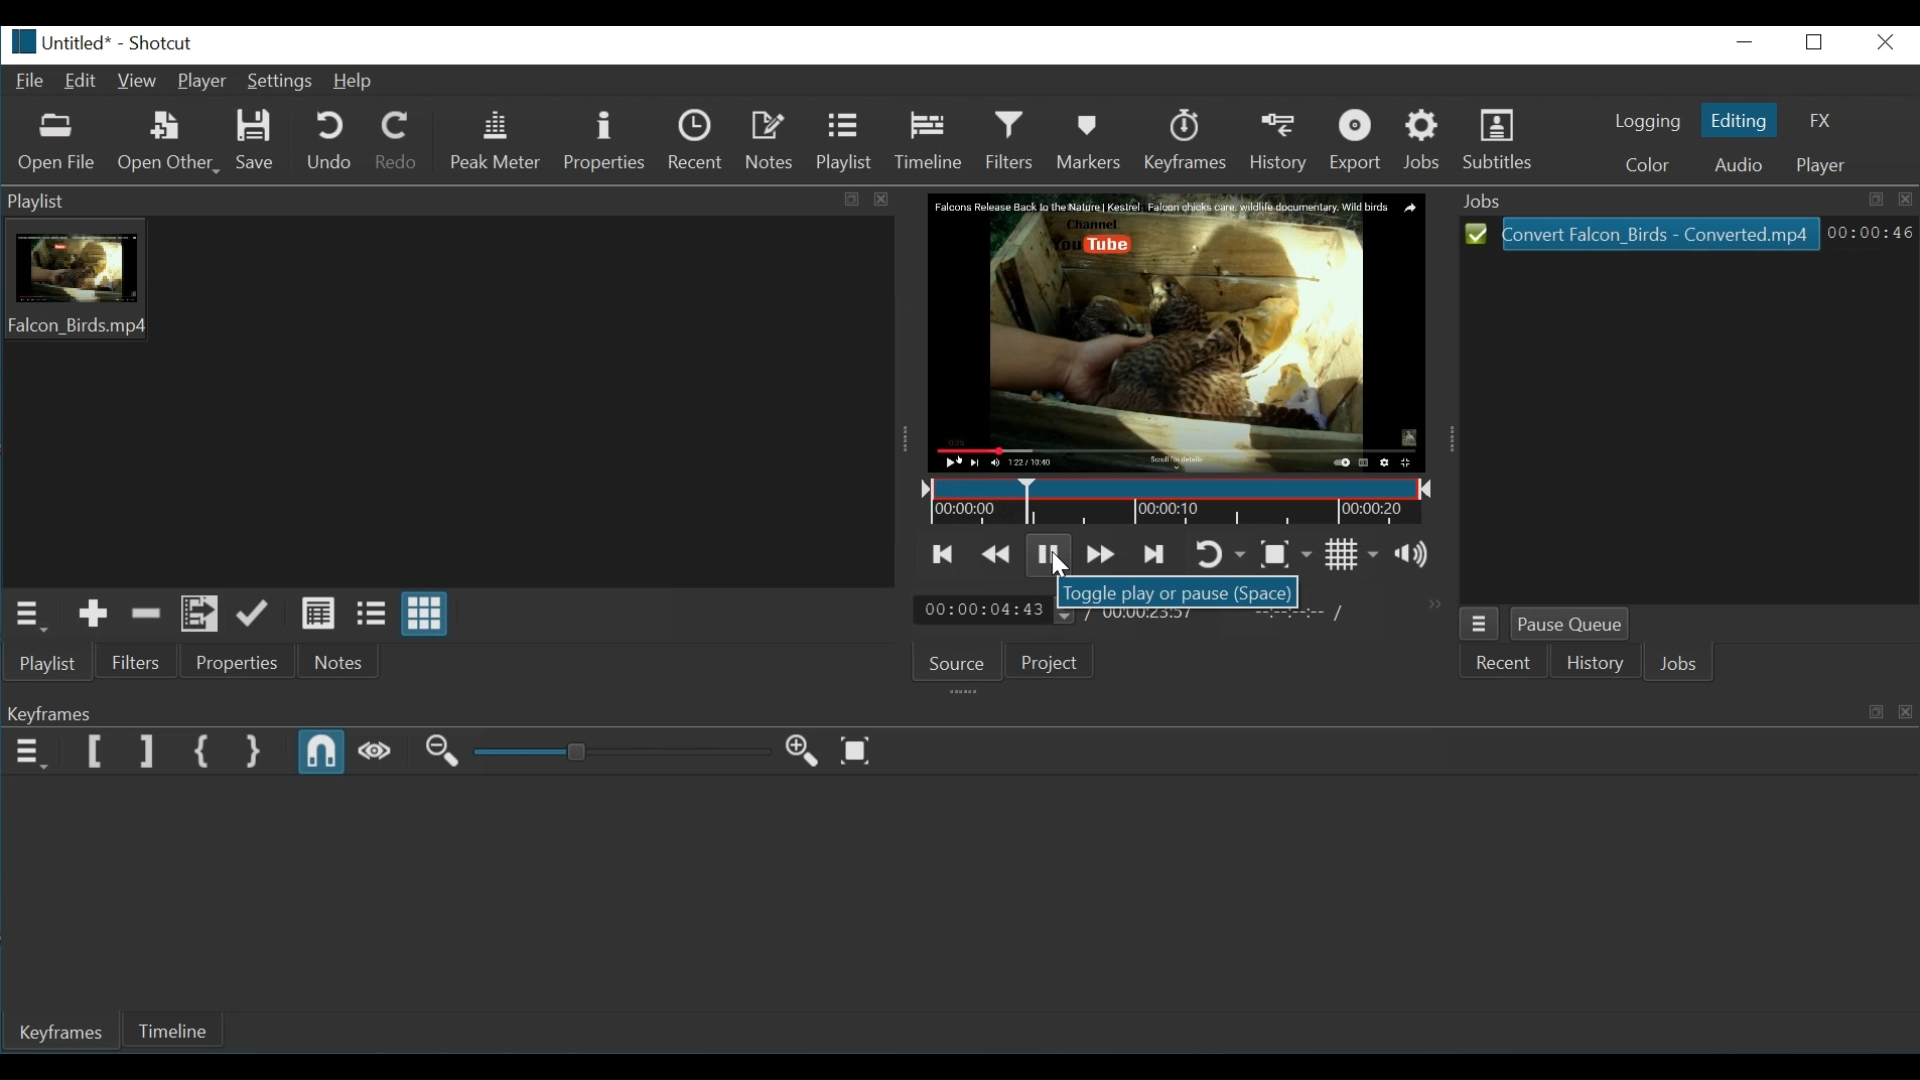 This screenshot has width=1920, height=1080. What do you see at coordinates (1184, 142) in the screenshot?
I see `Keyframes` at bounding box center [1184, 142].